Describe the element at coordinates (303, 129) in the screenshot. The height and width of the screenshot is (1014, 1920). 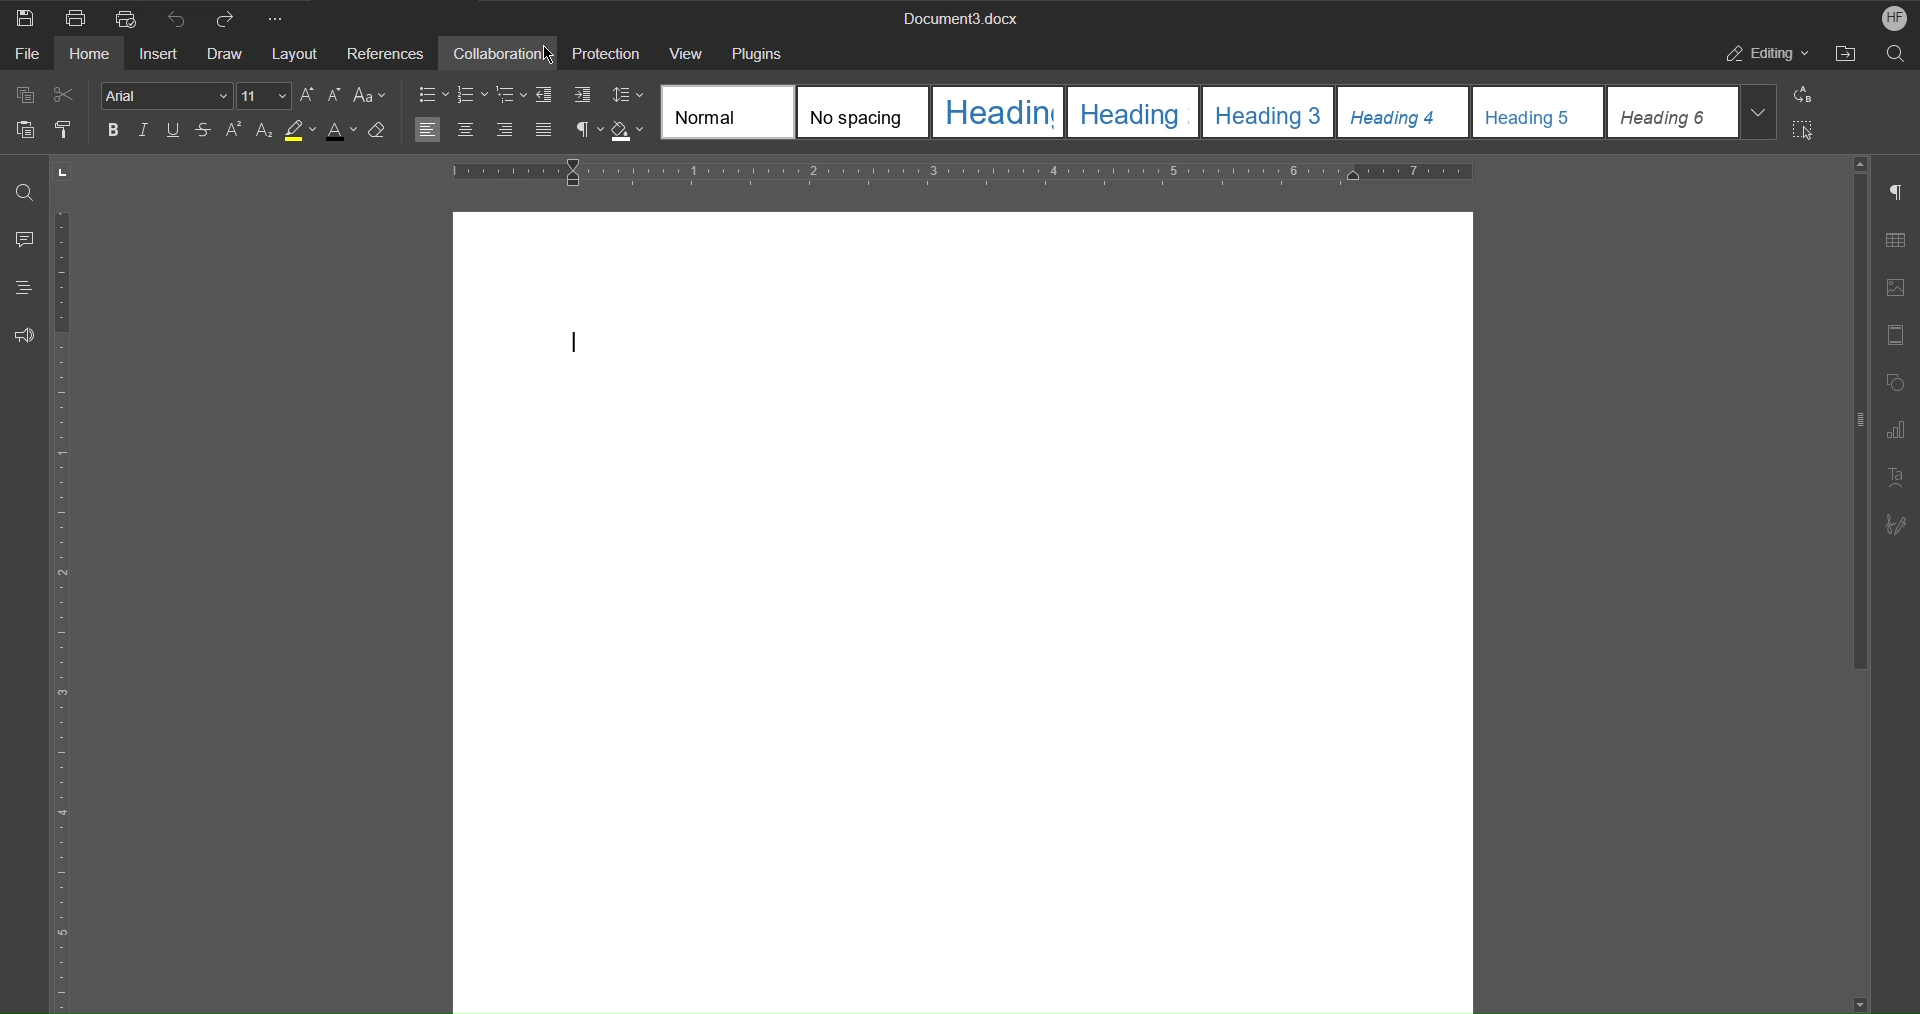
I see `Highlight` at that location.